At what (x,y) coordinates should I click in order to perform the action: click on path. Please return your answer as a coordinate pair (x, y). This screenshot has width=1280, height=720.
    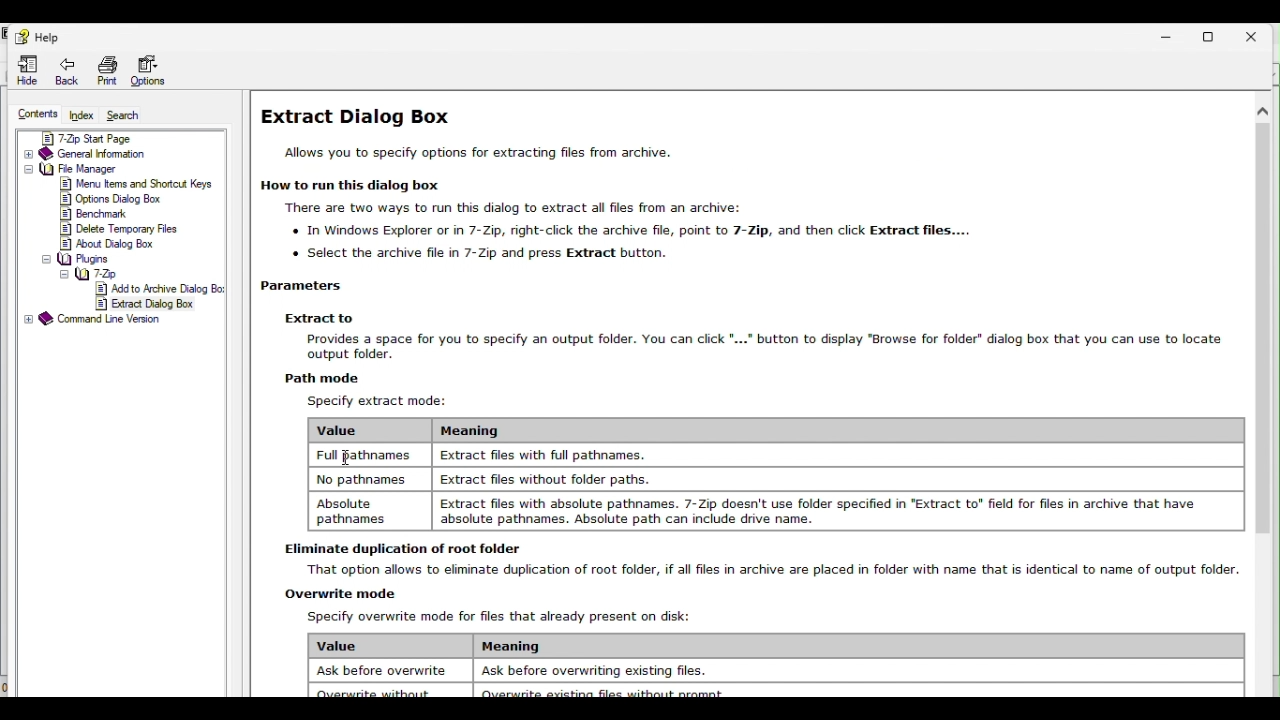
    Looking at the image, I should click on (327, 376).